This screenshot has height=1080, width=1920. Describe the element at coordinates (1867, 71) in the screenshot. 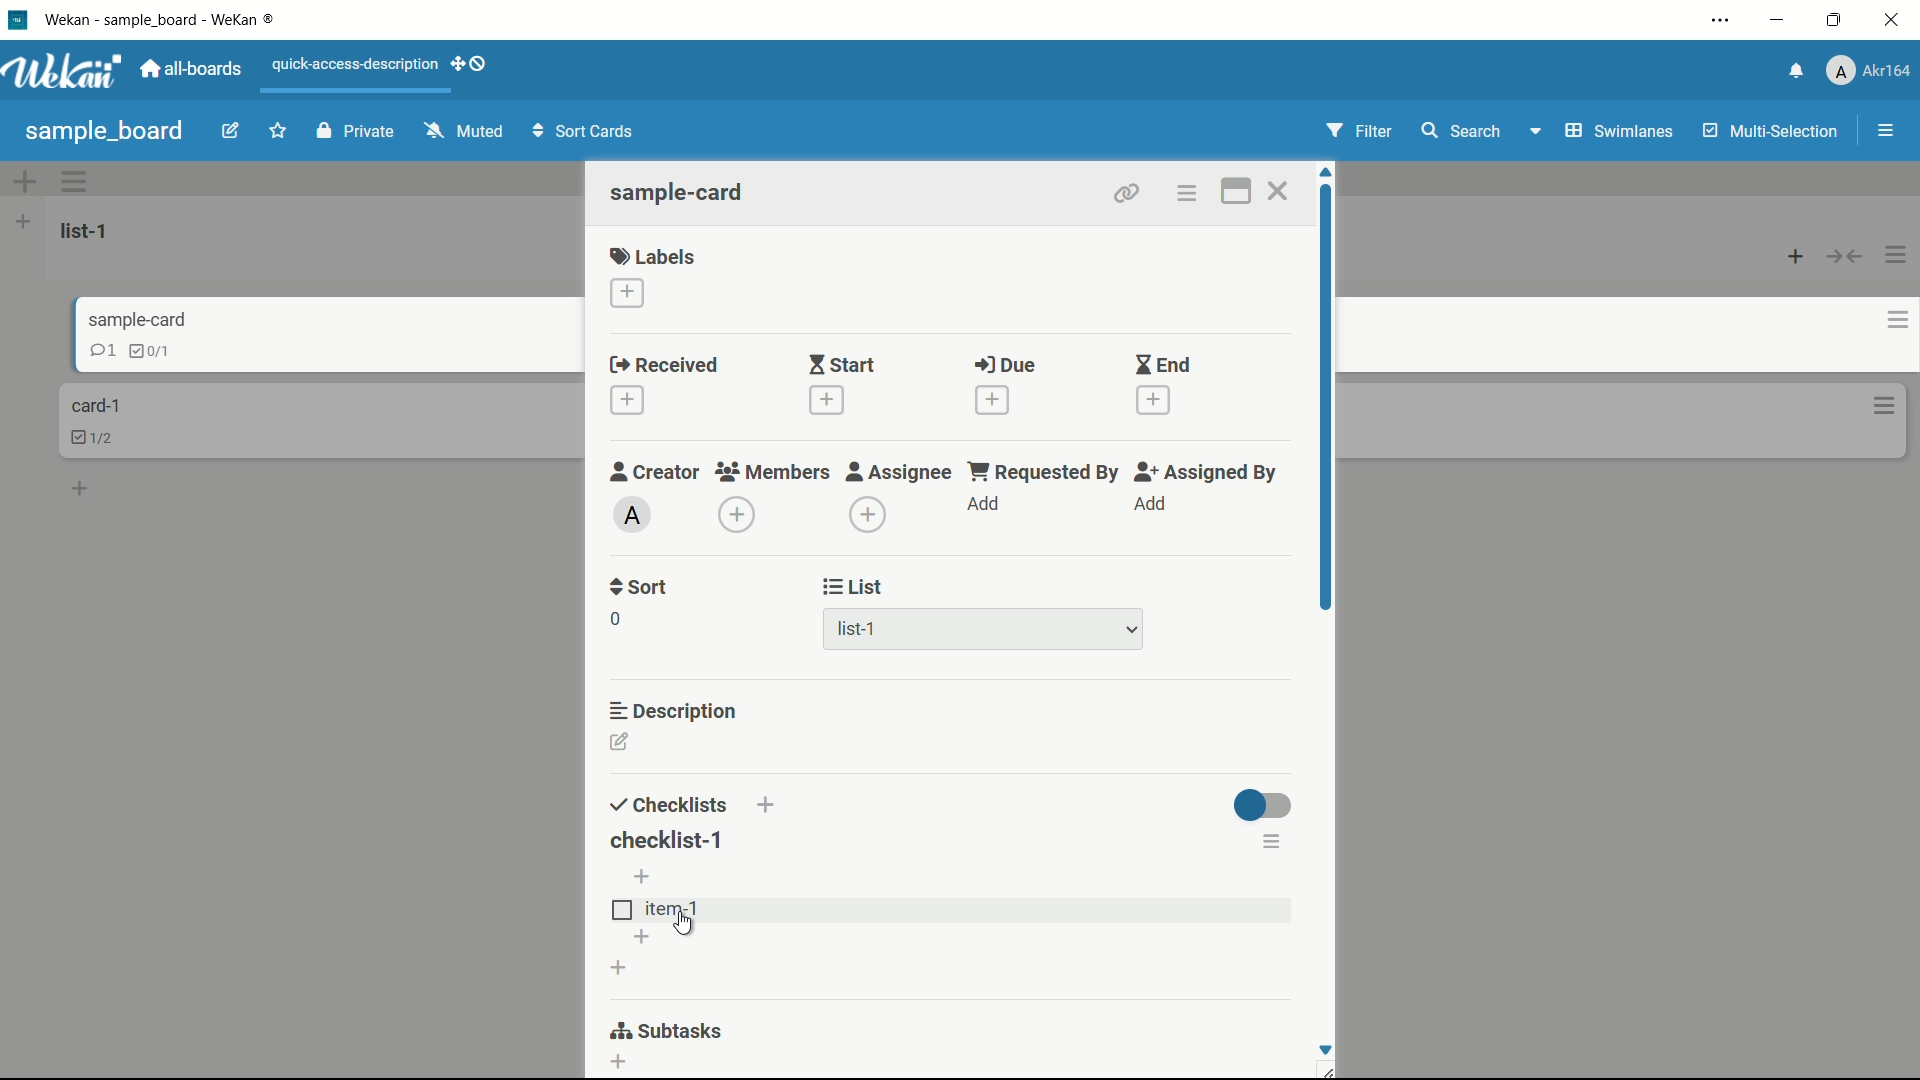

I see `profile` at that location.